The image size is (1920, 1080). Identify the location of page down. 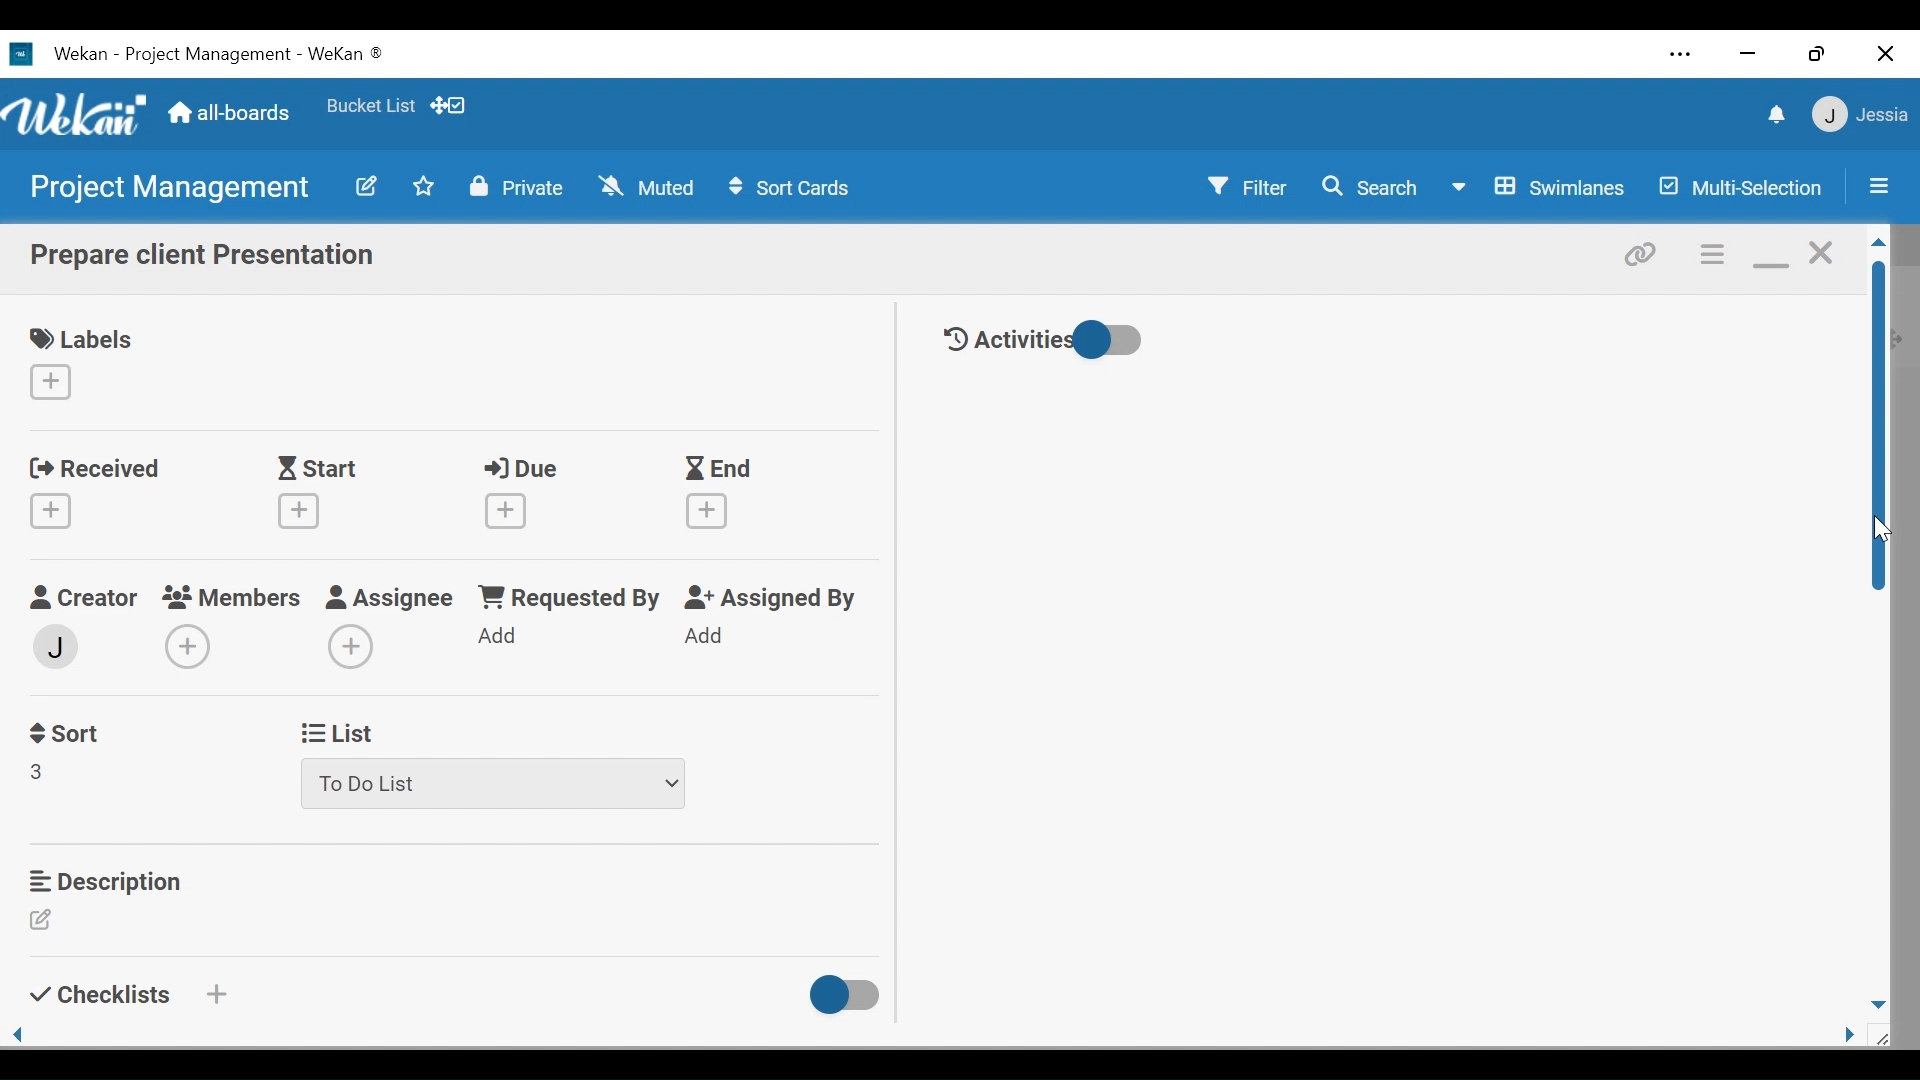
(1874, 1008).